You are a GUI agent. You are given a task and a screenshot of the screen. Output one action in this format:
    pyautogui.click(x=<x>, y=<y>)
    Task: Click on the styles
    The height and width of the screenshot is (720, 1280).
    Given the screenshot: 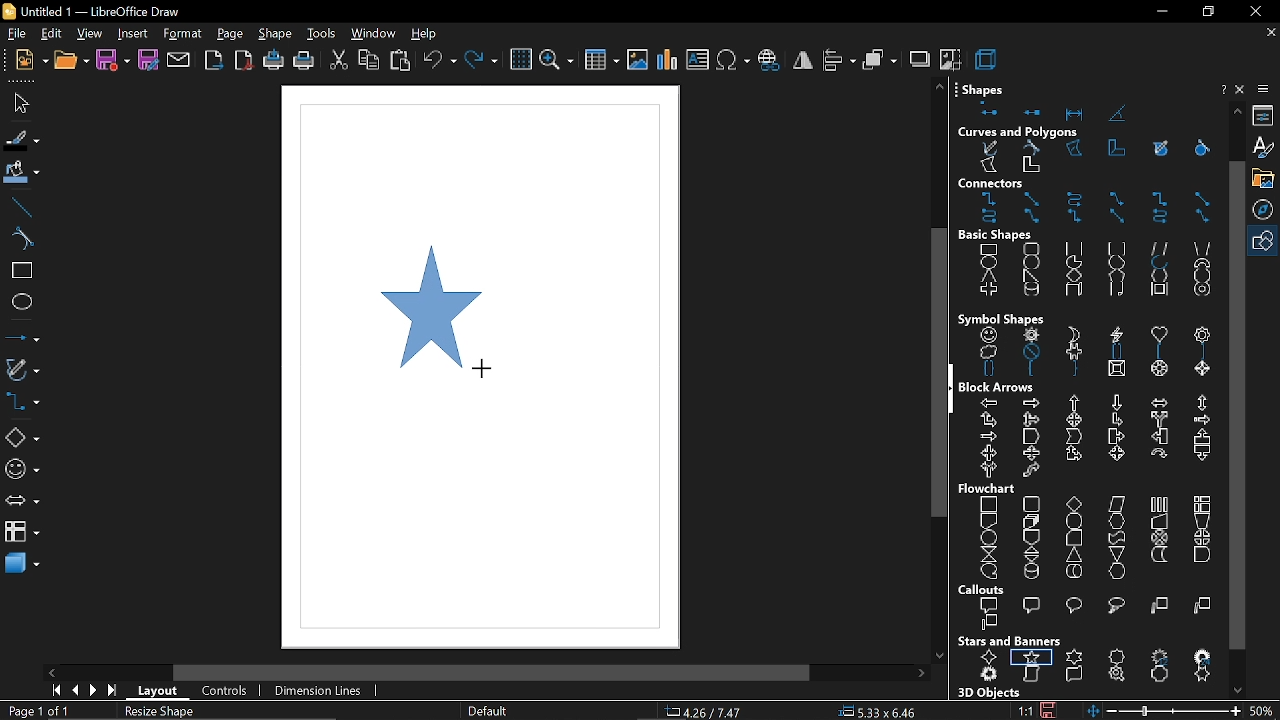 What is the action you would take?
    pyautogui.click(x=1266, y=148)
    